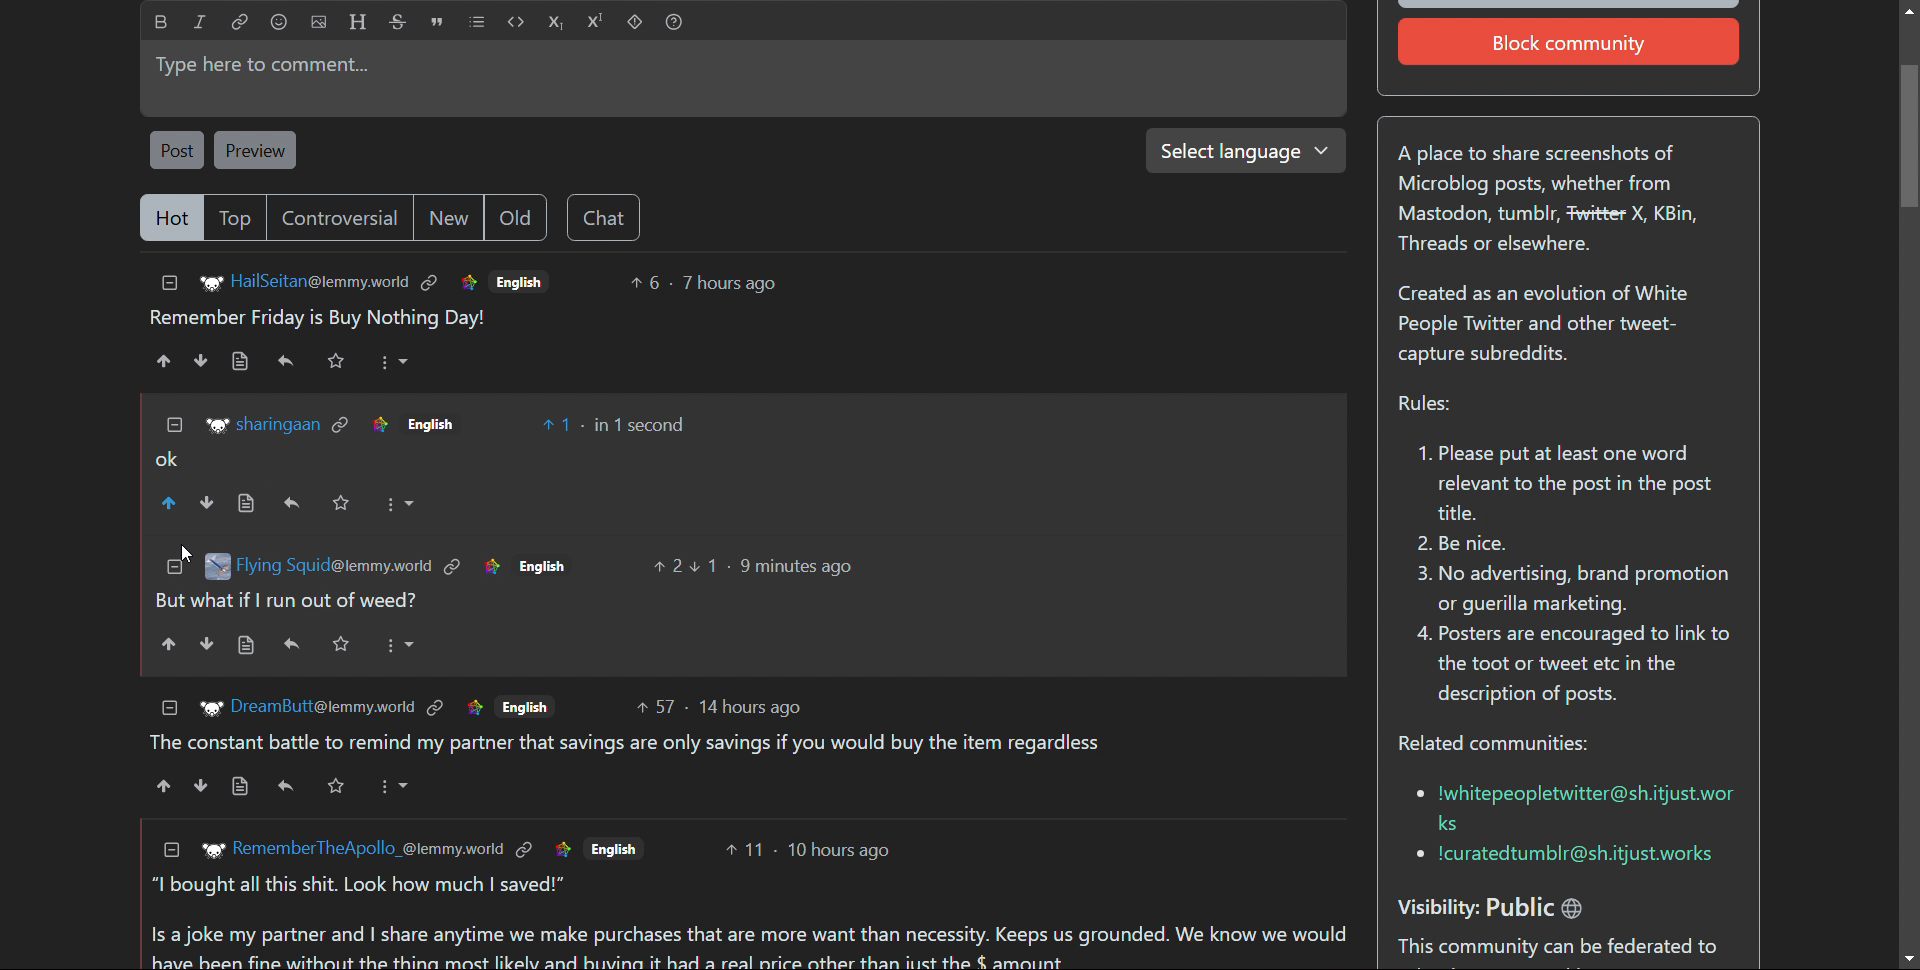 This screenshot has height=970, width=1920. I want to click on hot, so click(171, 219).